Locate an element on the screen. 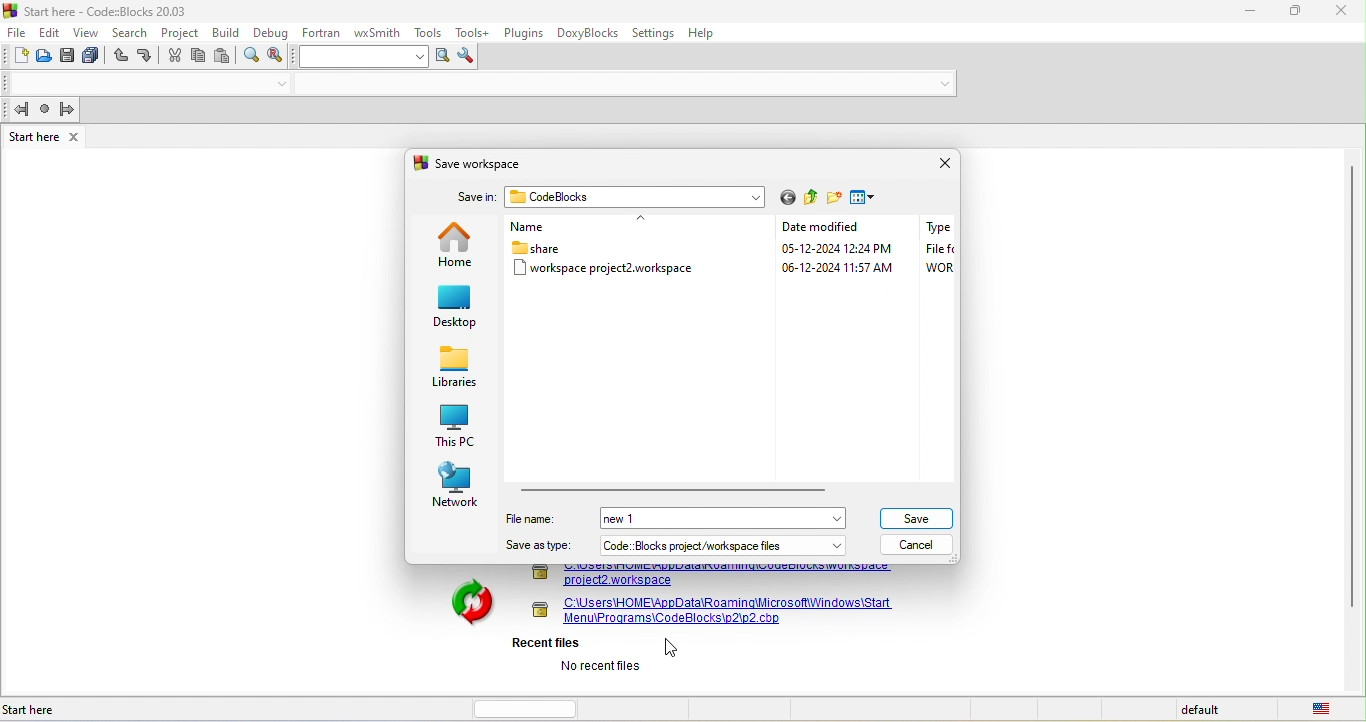 Image resolution: width=1366 pixels, height=722 pixels. wxsmith is located at coordinates (379, 30).